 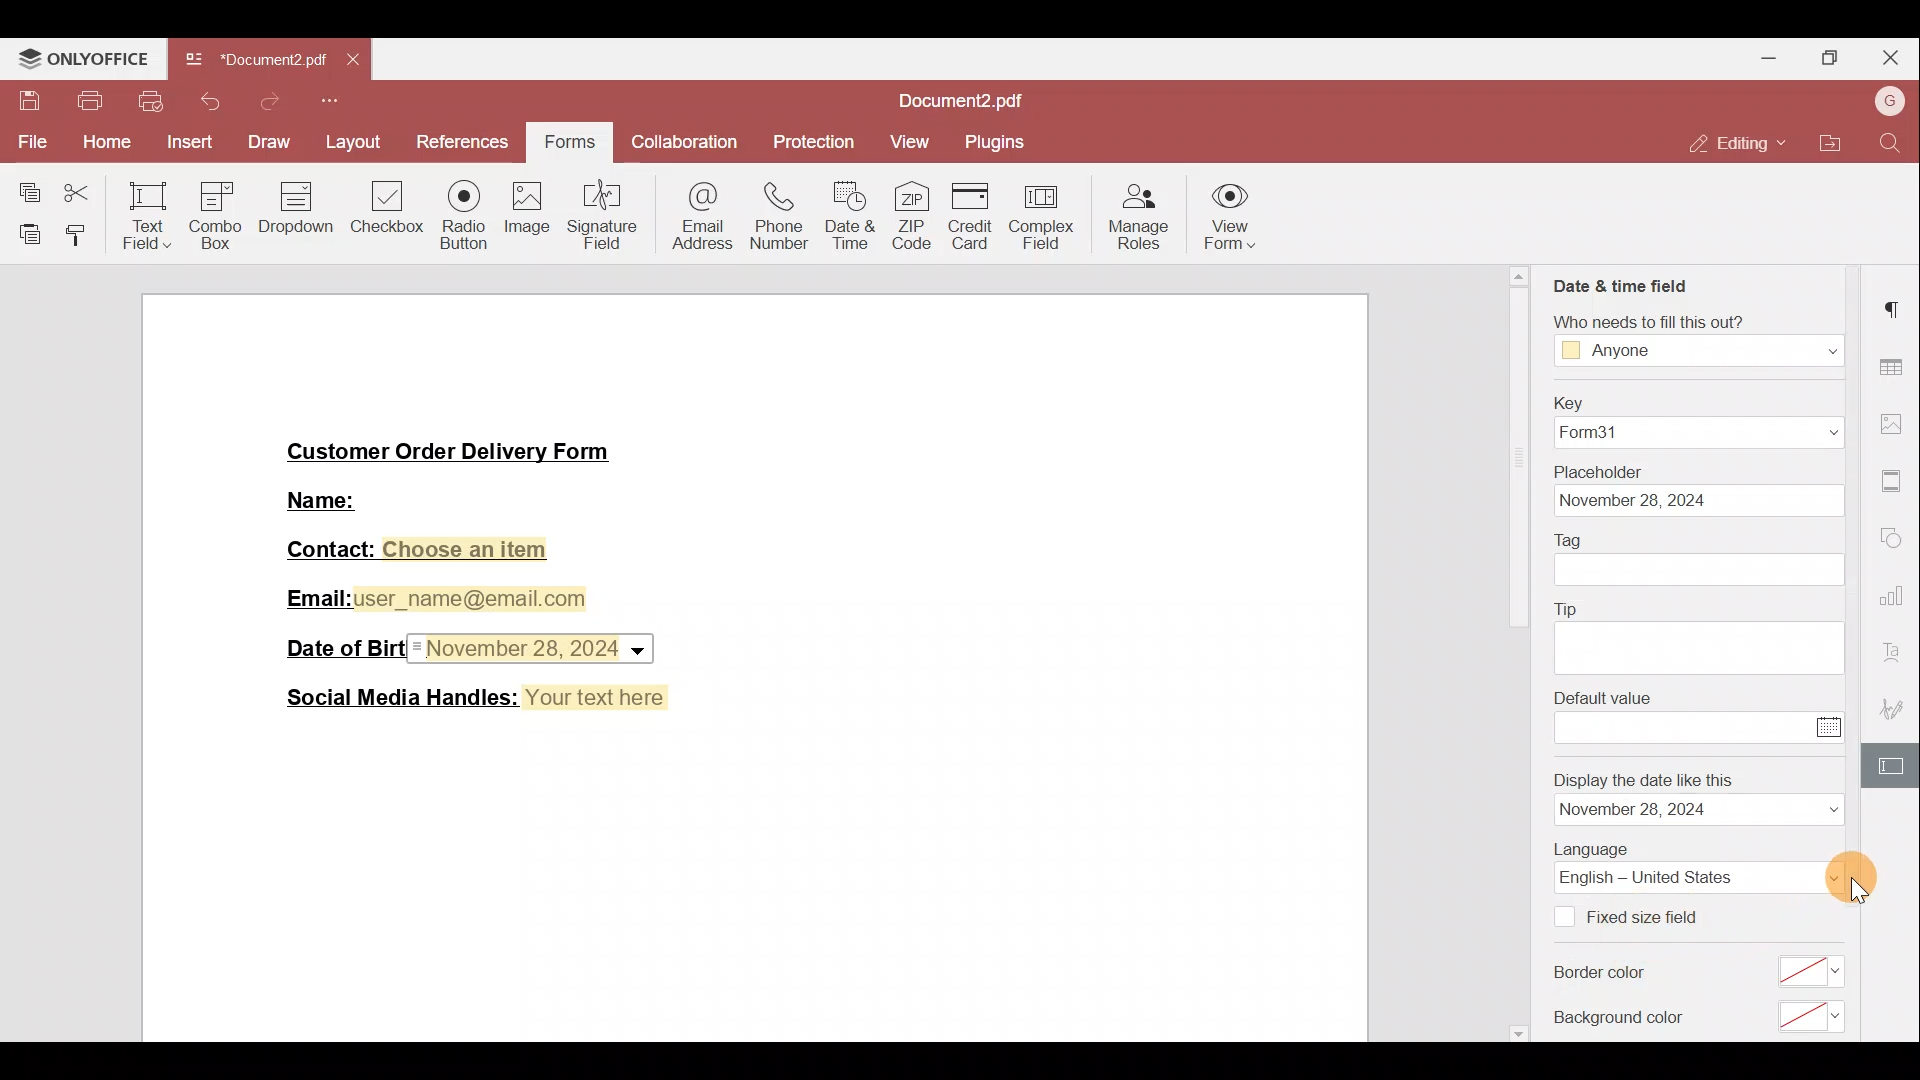 What do you see at coordinates (1894, 481) in the screenshot?
I see `More settings` at bounding box center [1894, 481].